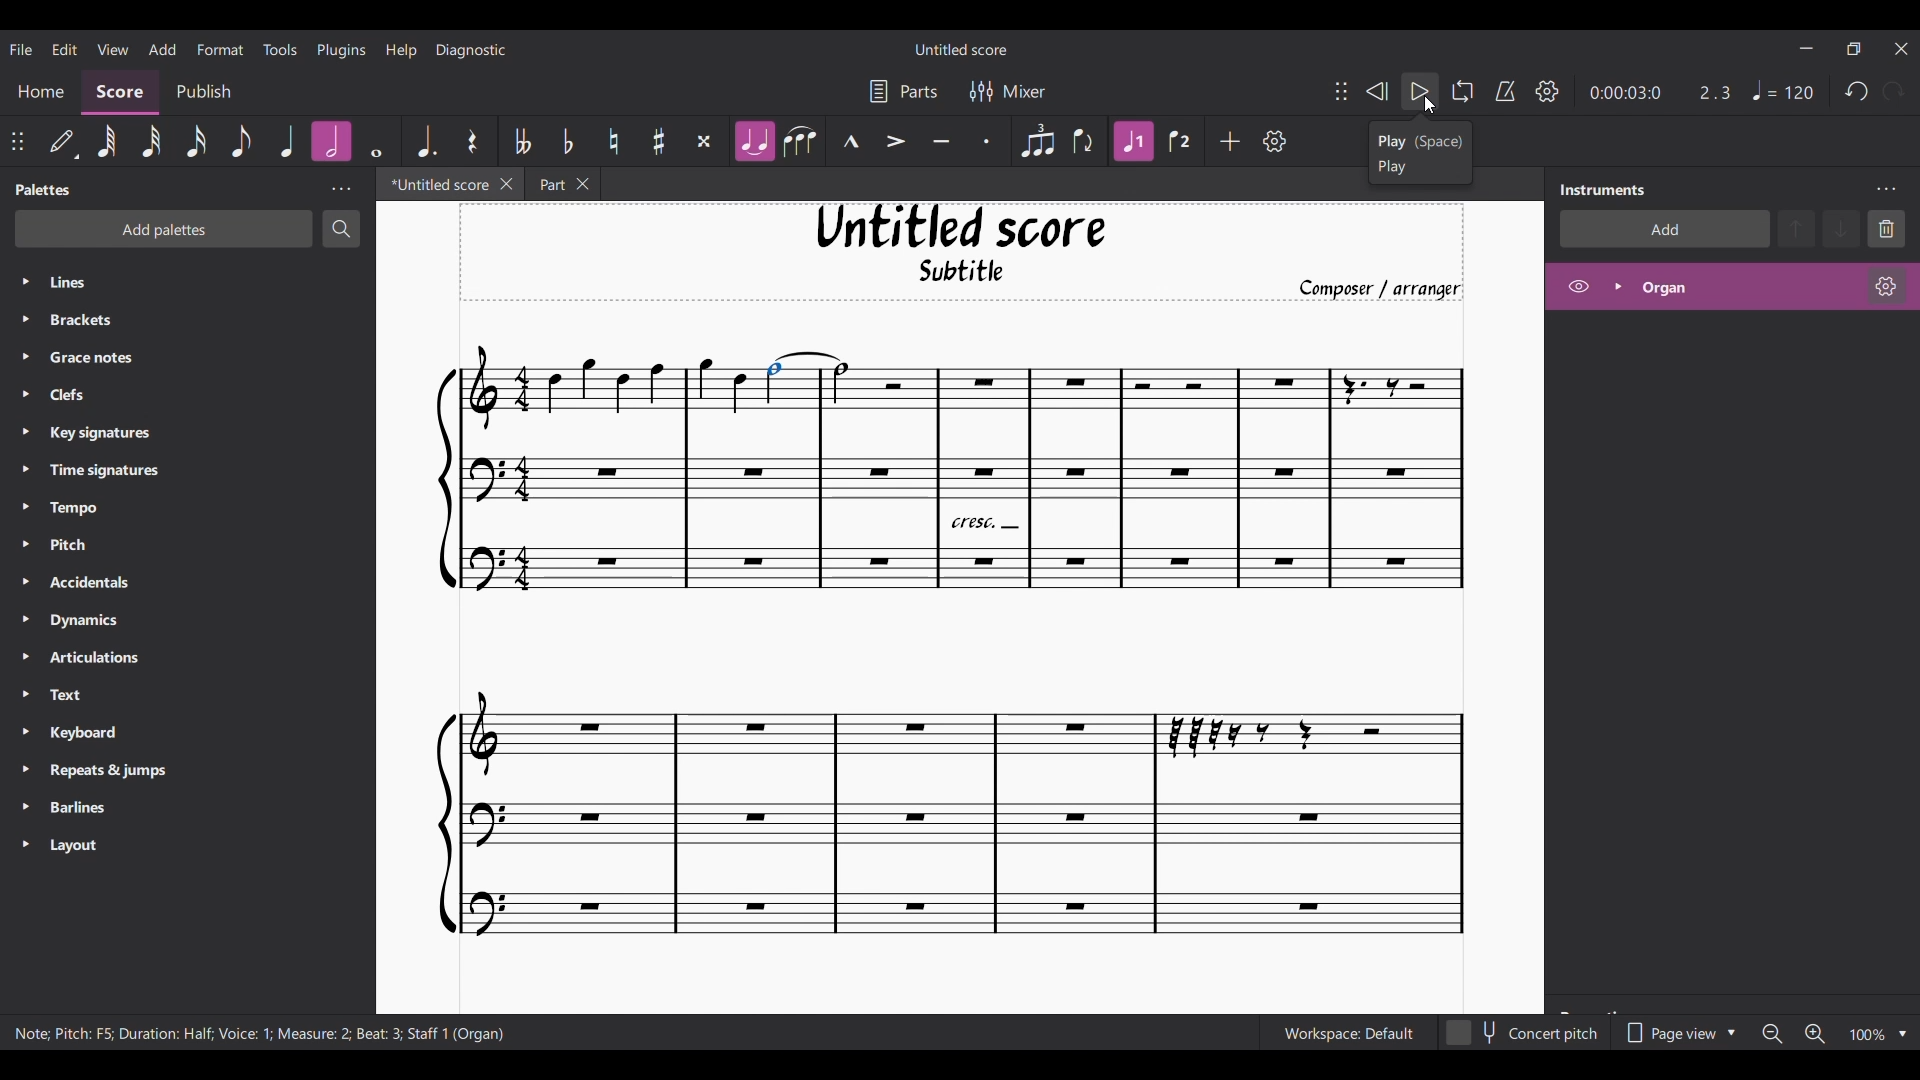 The height and width of the screenshot is (1080, 1920). Describe the element at coordinates (659, 141) in the screenshot. I see `Toggle sharp` at that location.